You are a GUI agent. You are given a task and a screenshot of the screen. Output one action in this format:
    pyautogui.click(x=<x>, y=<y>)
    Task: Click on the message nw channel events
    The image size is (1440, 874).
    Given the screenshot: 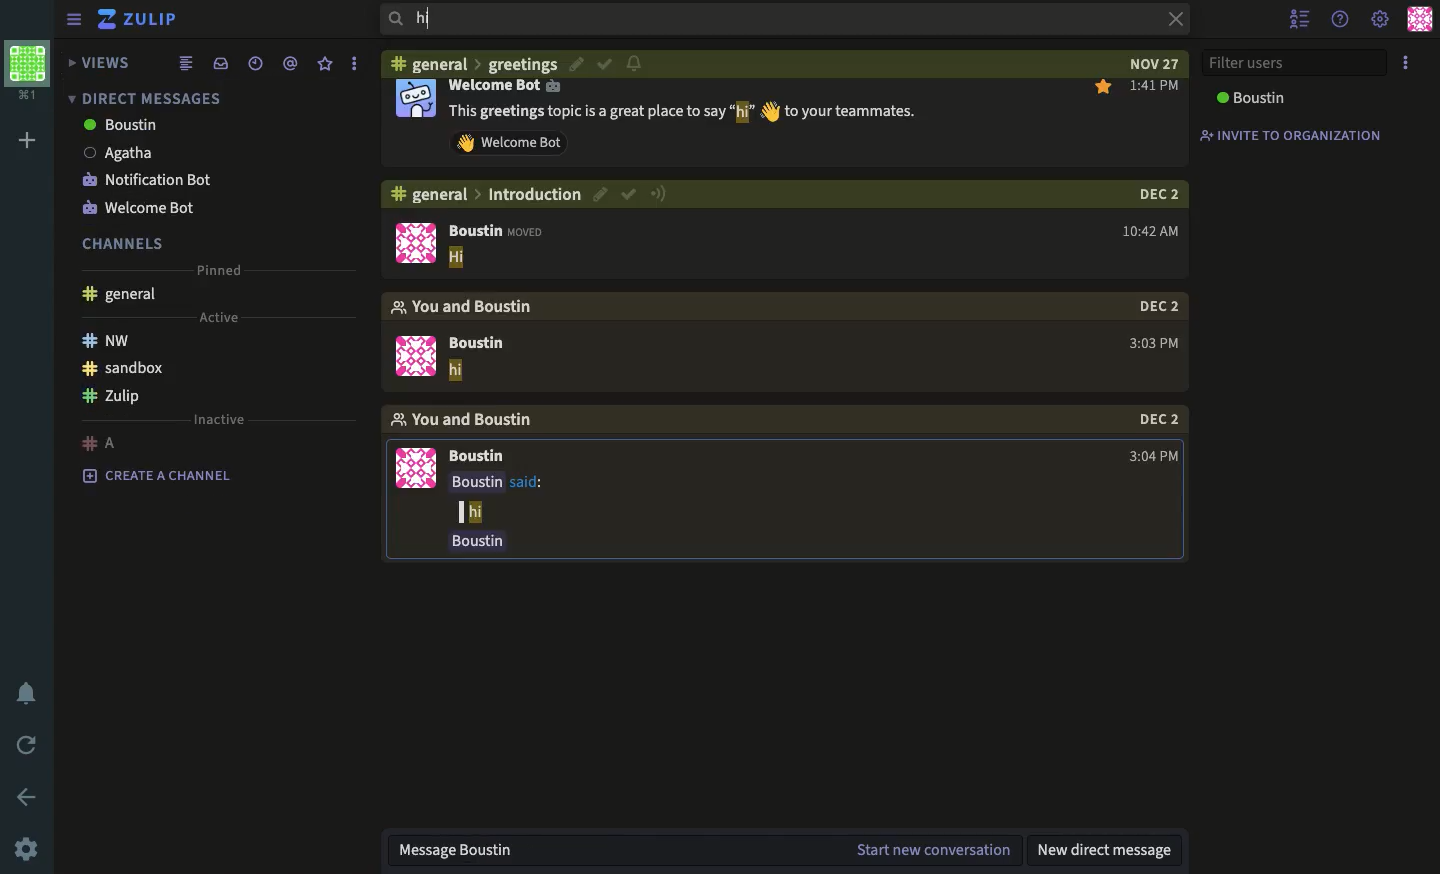 What is the action you would take?
    pyautogui.click(x=511, y=850)
    